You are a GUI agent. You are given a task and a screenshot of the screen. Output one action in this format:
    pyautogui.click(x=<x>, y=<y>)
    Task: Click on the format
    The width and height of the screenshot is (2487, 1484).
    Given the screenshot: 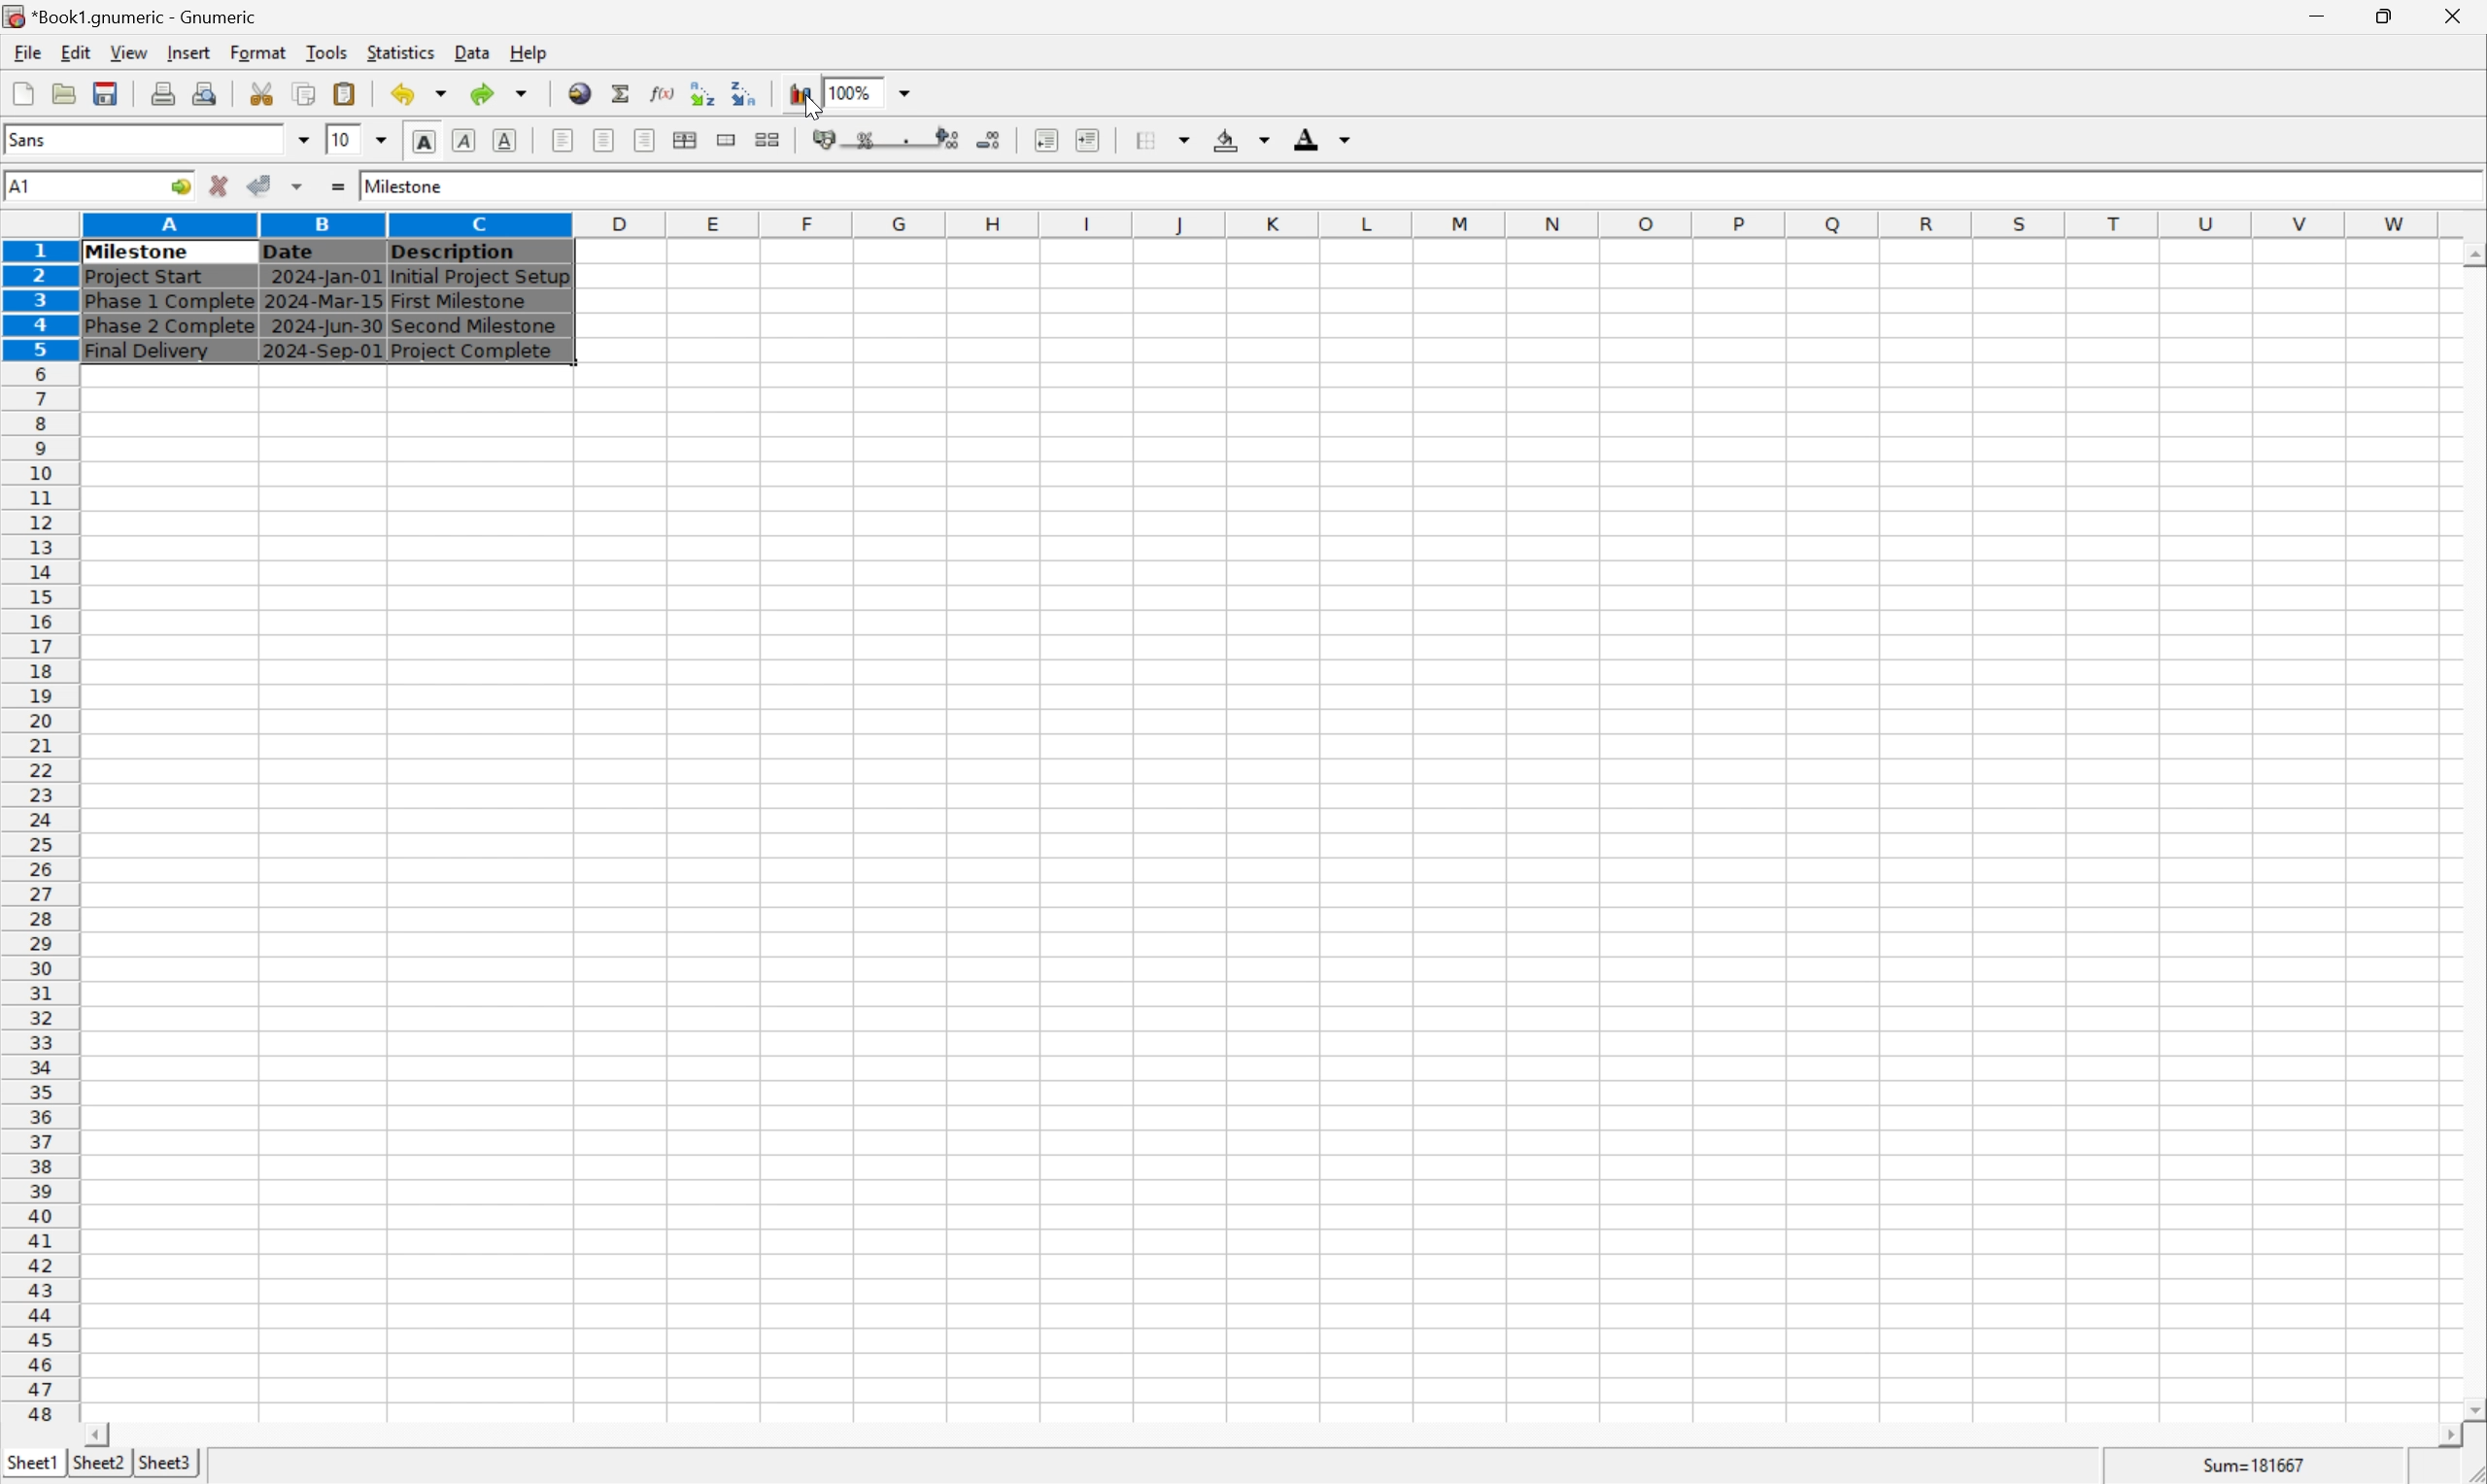 What is the action you would take?
    pyautogui.click(x=257, y=51)
    